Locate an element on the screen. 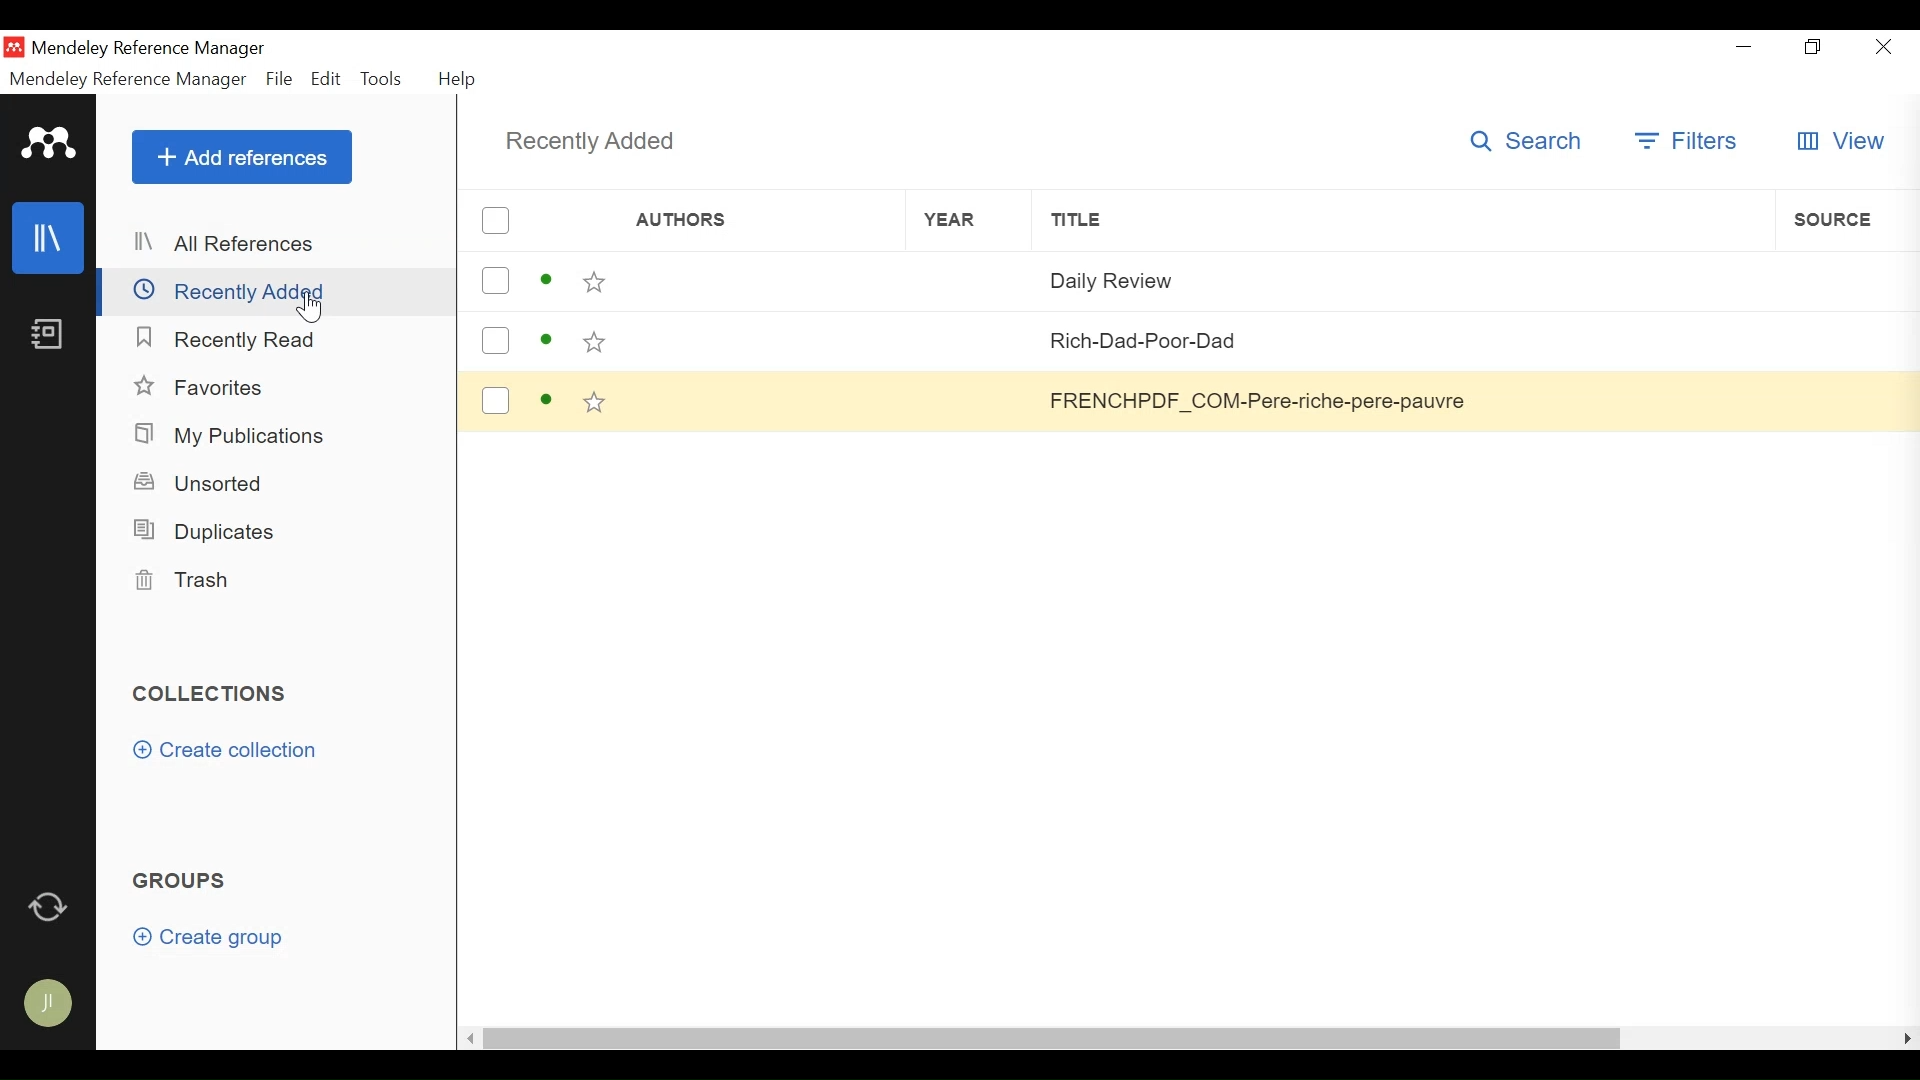  Recently Added is located at coordinates (590, 141).